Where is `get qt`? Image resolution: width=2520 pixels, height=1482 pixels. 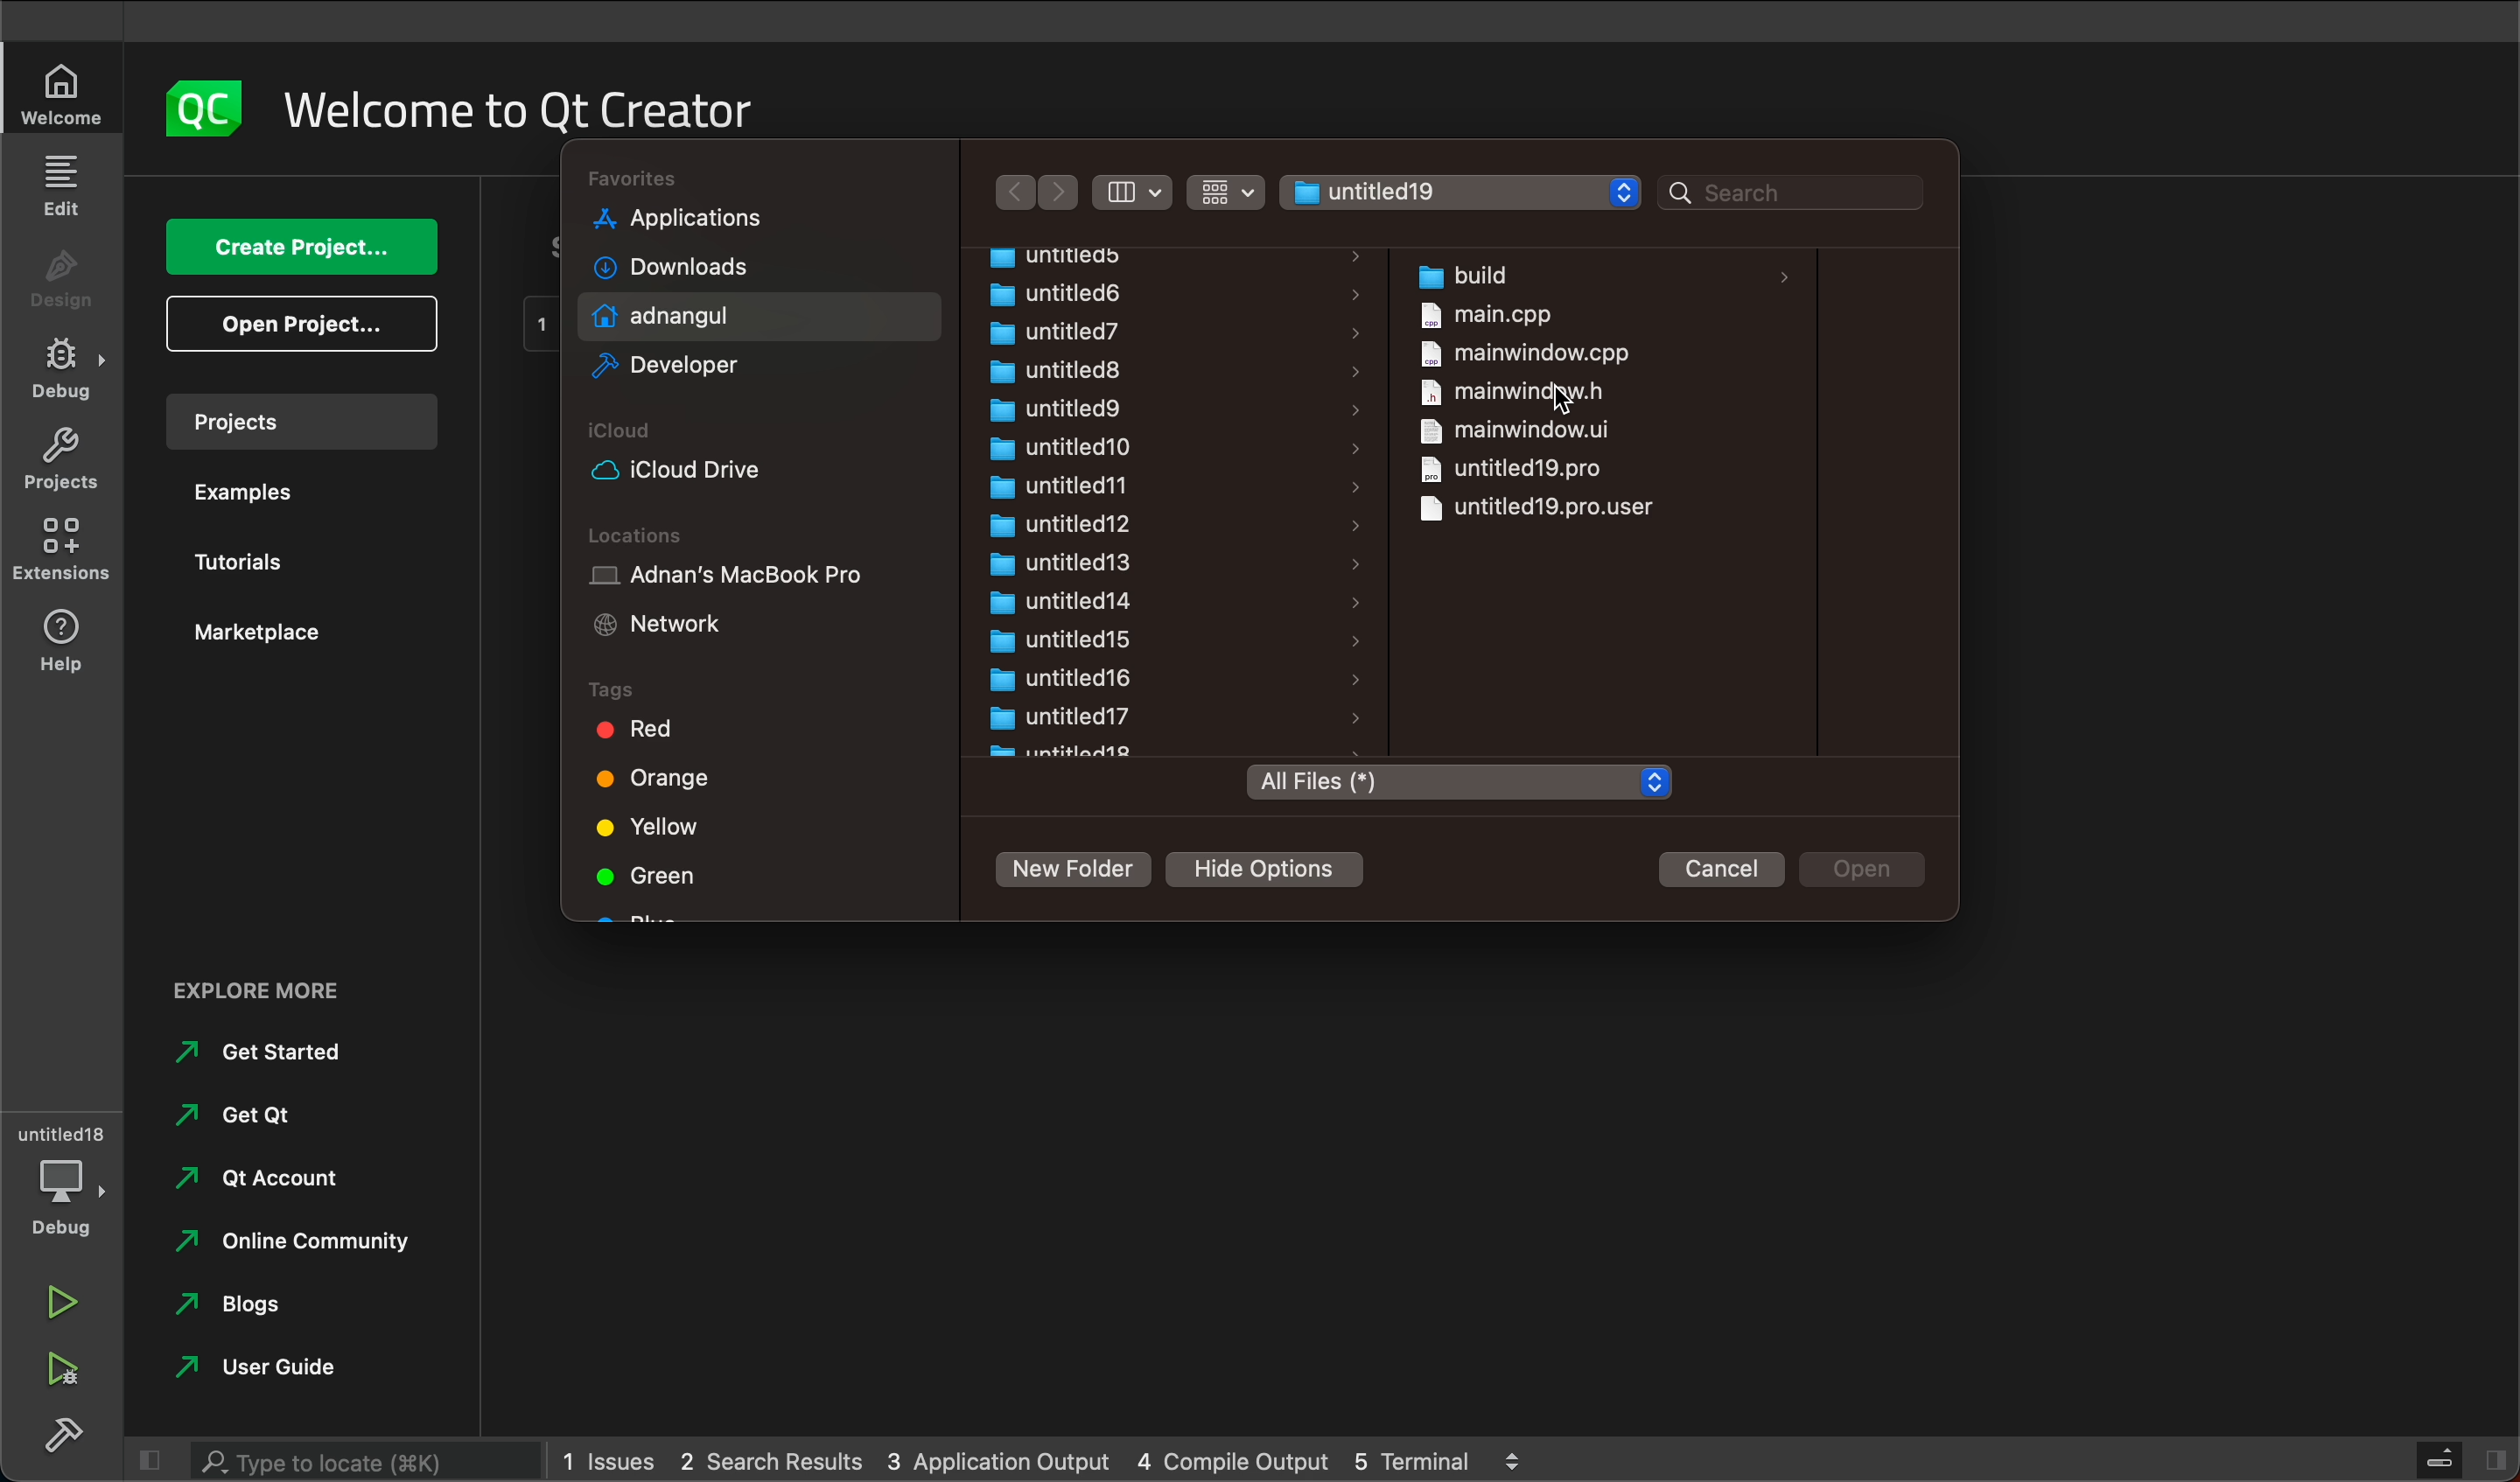 get qt is located at coordinates (238, 1115).